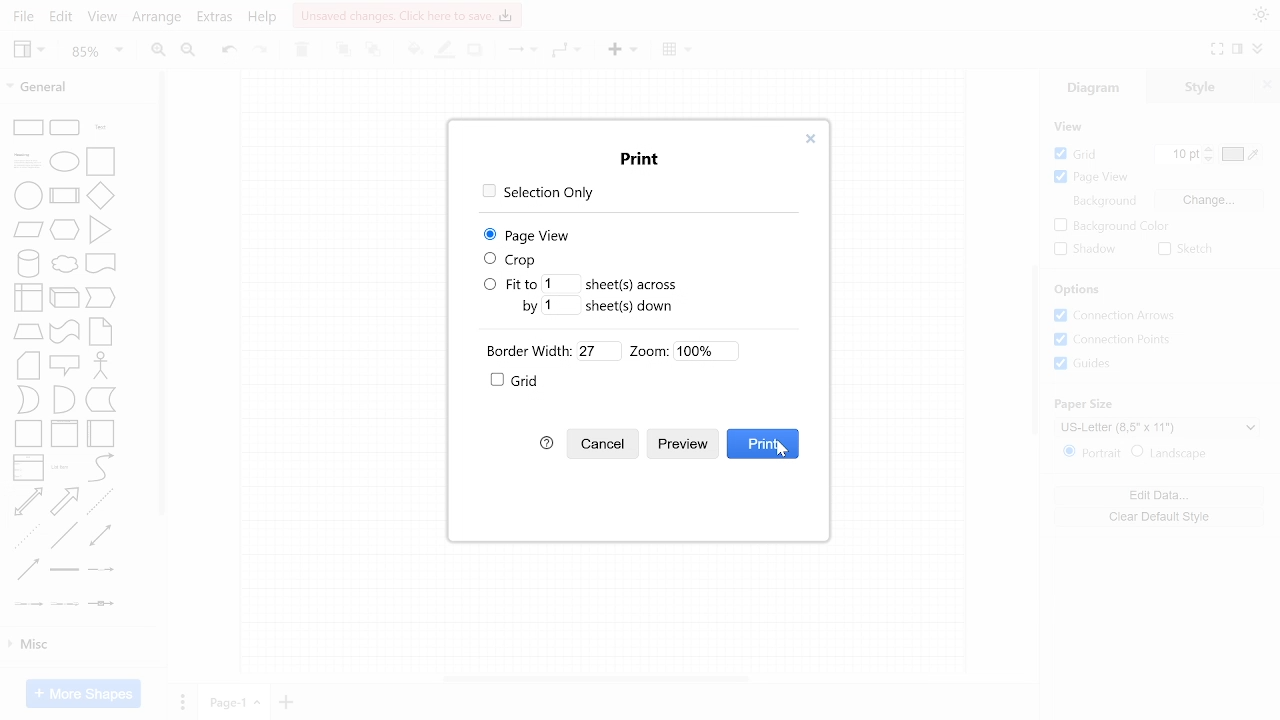  Describe the element at coordinates (64, 332) in the screenshot. I see `Tape` at that location.